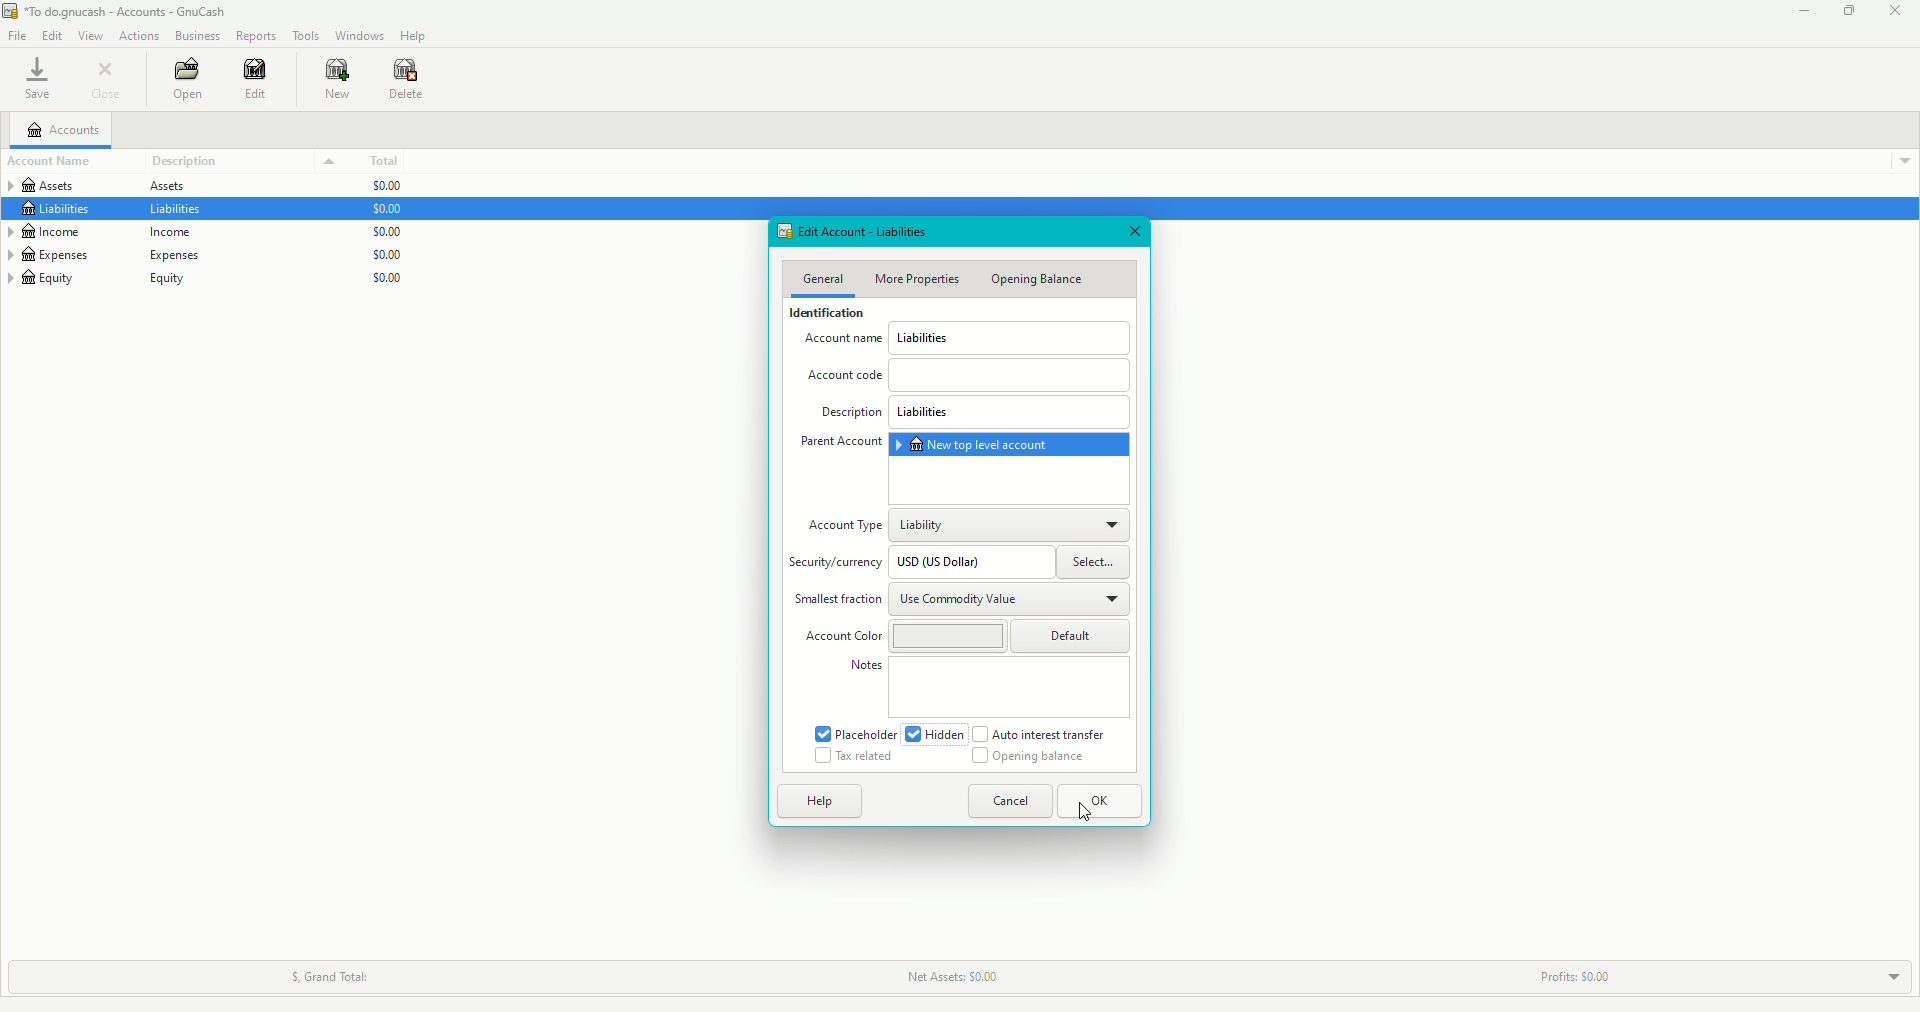 Image resolution: width=1920 pixels, height=1012 pixels. I want to click on Close, so click(1133, 231).